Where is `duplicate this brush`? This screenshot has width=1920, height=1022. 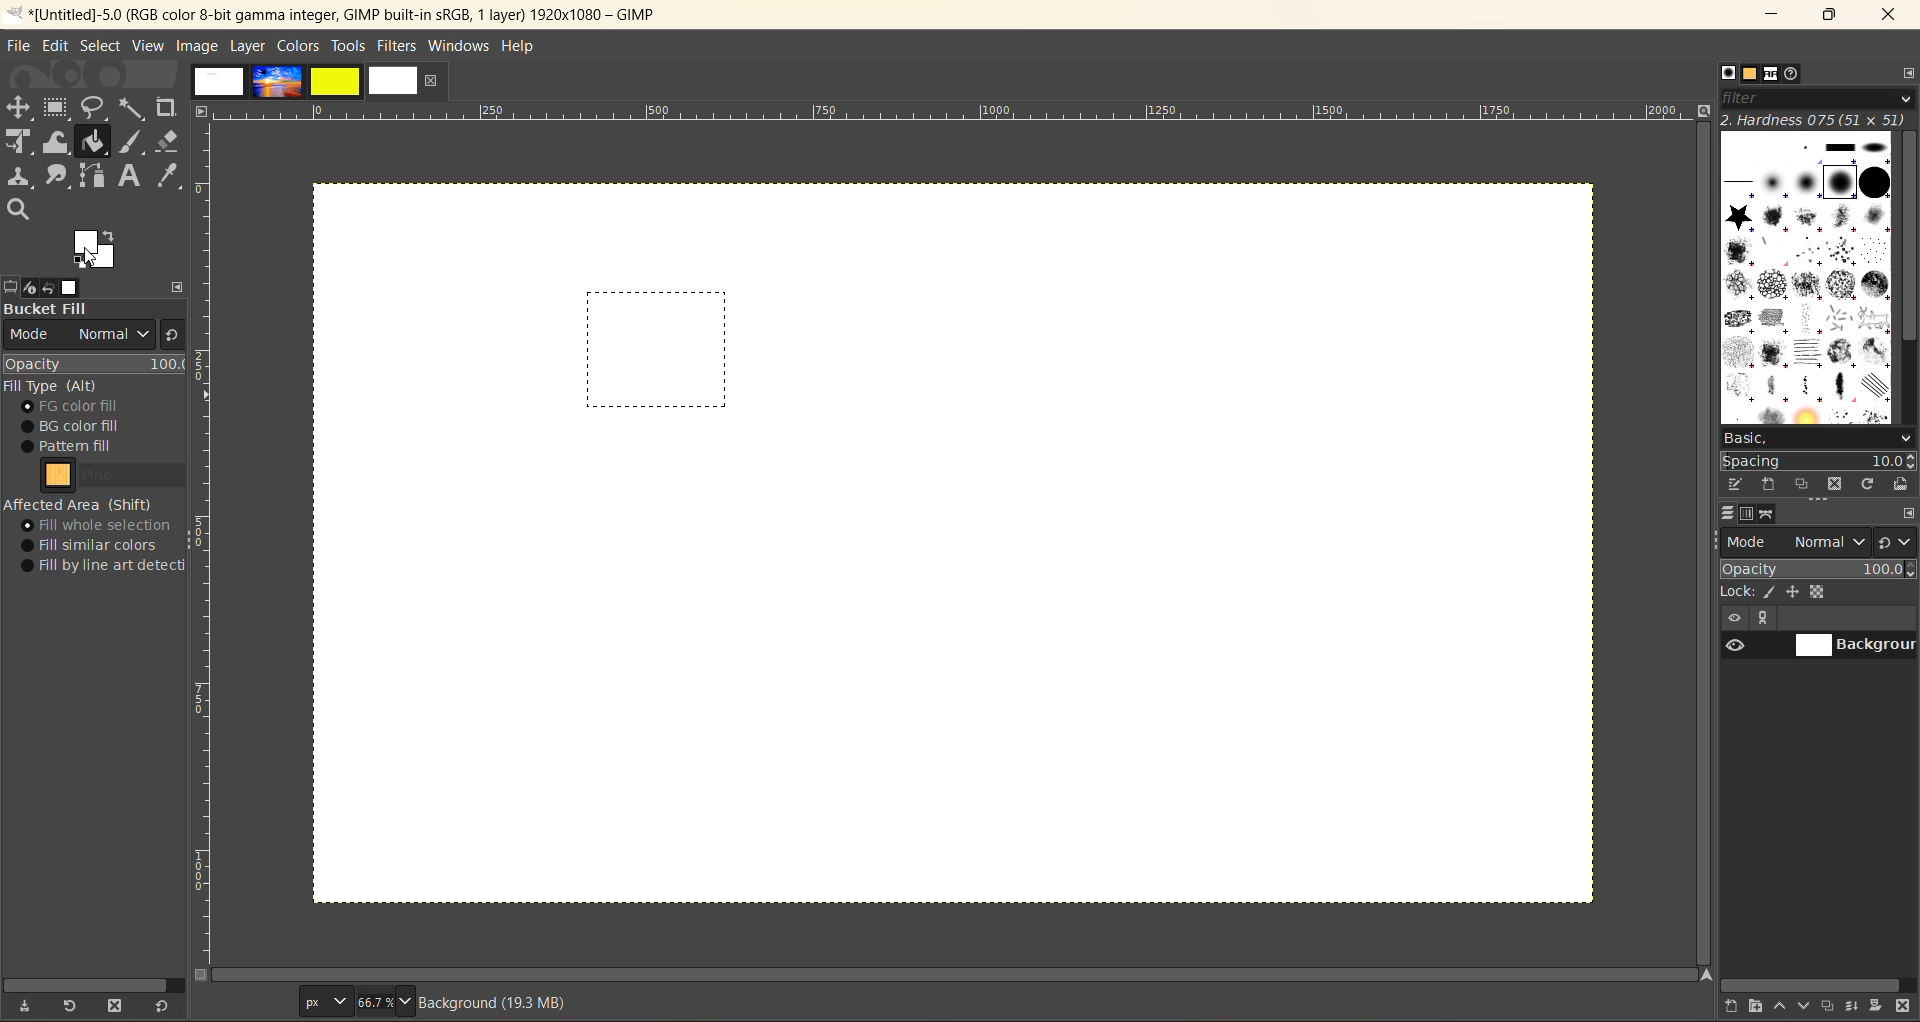
duplicate this brush is located at coordinates (1804, 484).